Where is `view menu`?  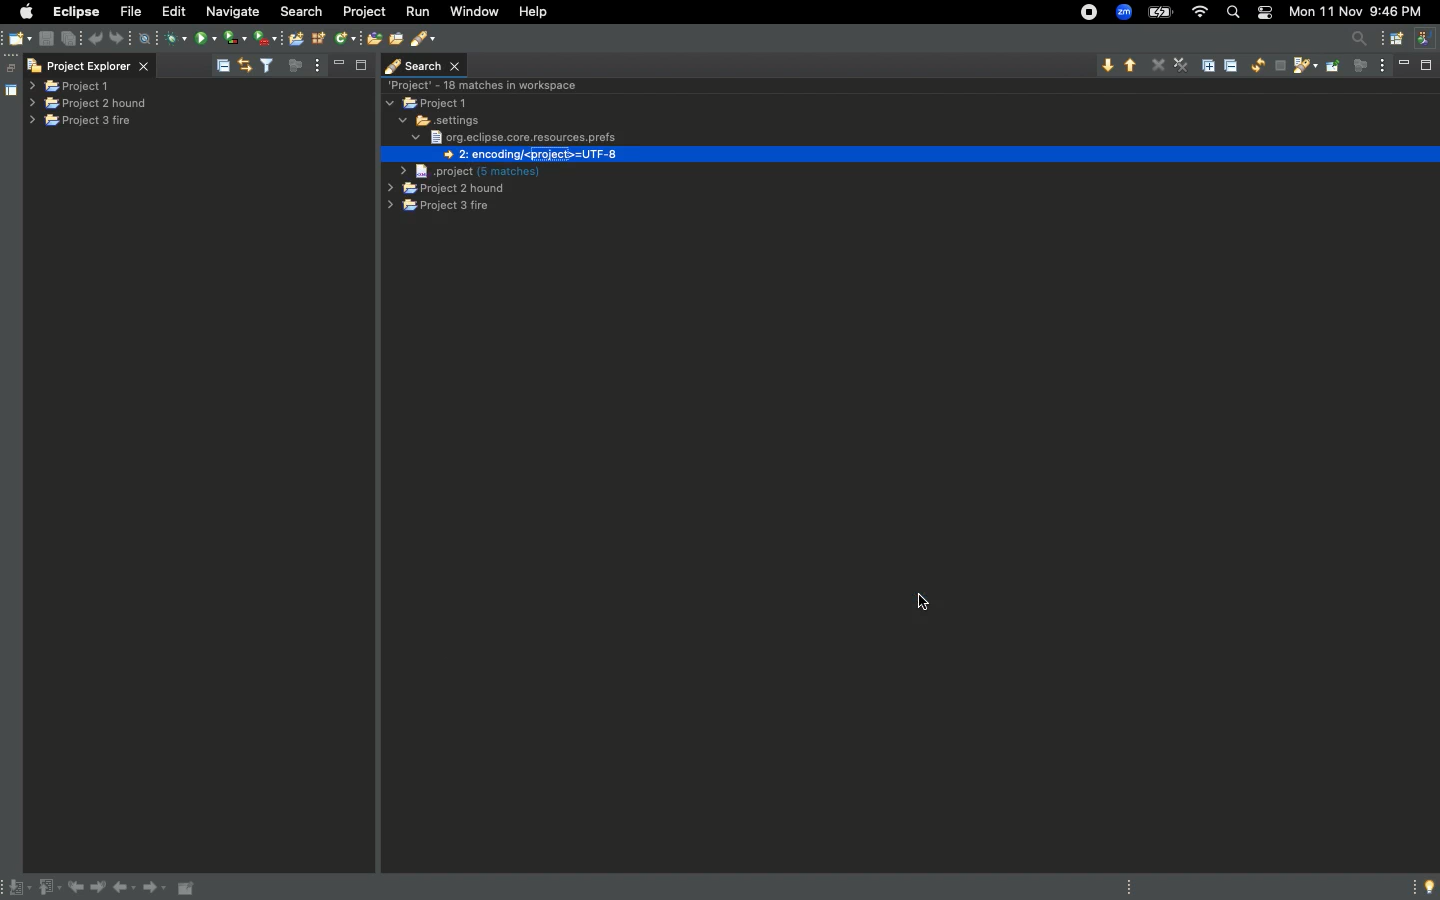
view menu is located at coordinates (321, 65).